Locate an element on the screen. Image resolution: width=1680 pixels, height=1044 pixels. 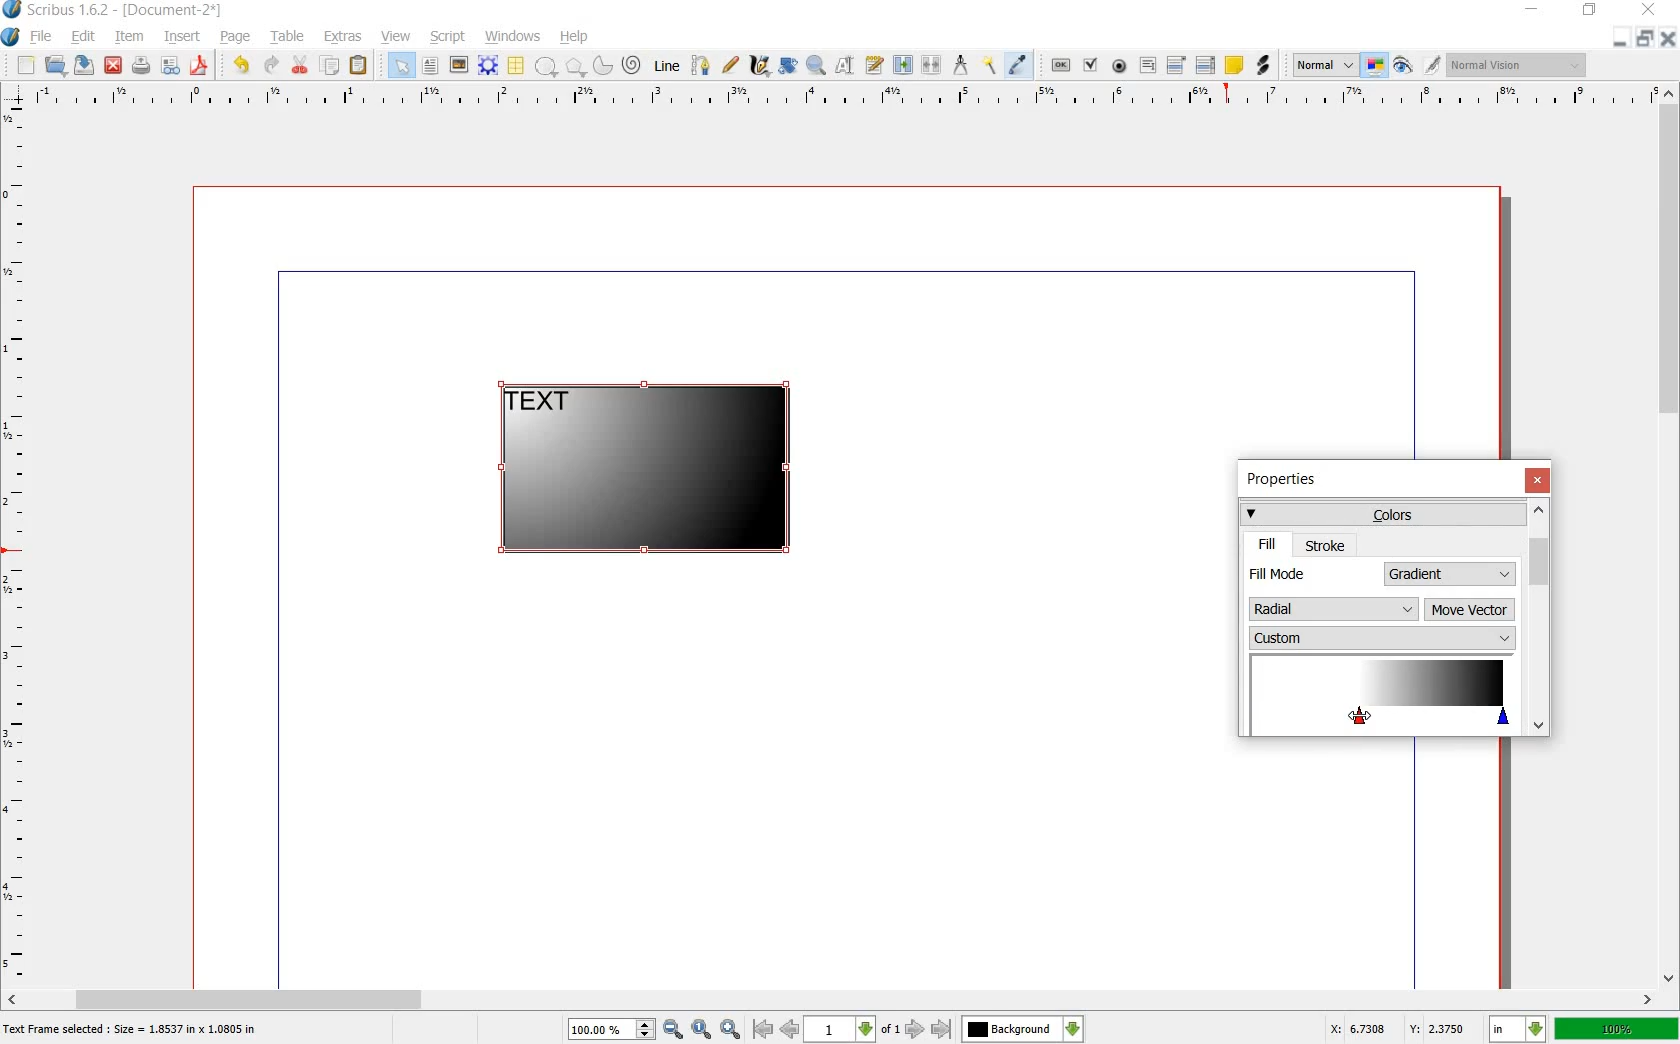
zoom to is located at coordinates (702, 1030).